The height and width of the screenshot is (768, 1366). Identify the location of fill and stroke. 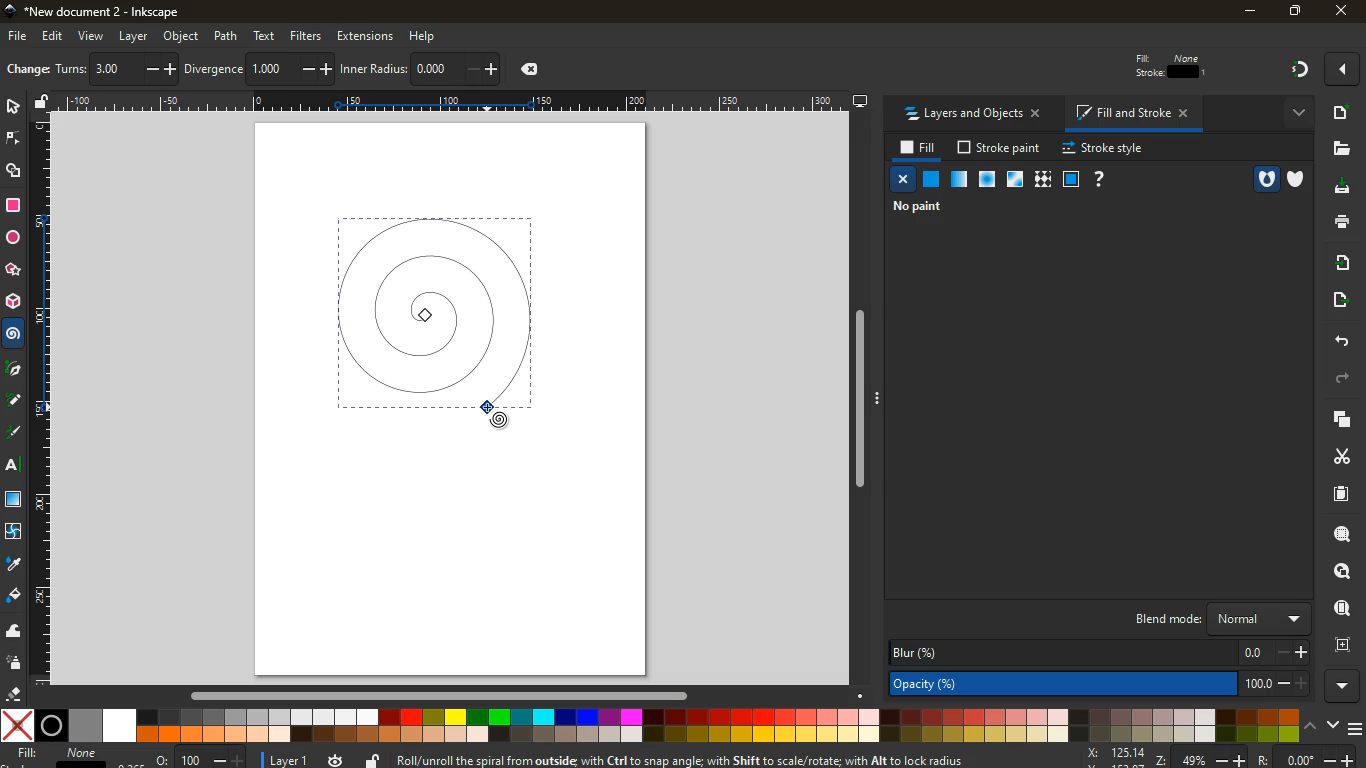
(1131, 114).